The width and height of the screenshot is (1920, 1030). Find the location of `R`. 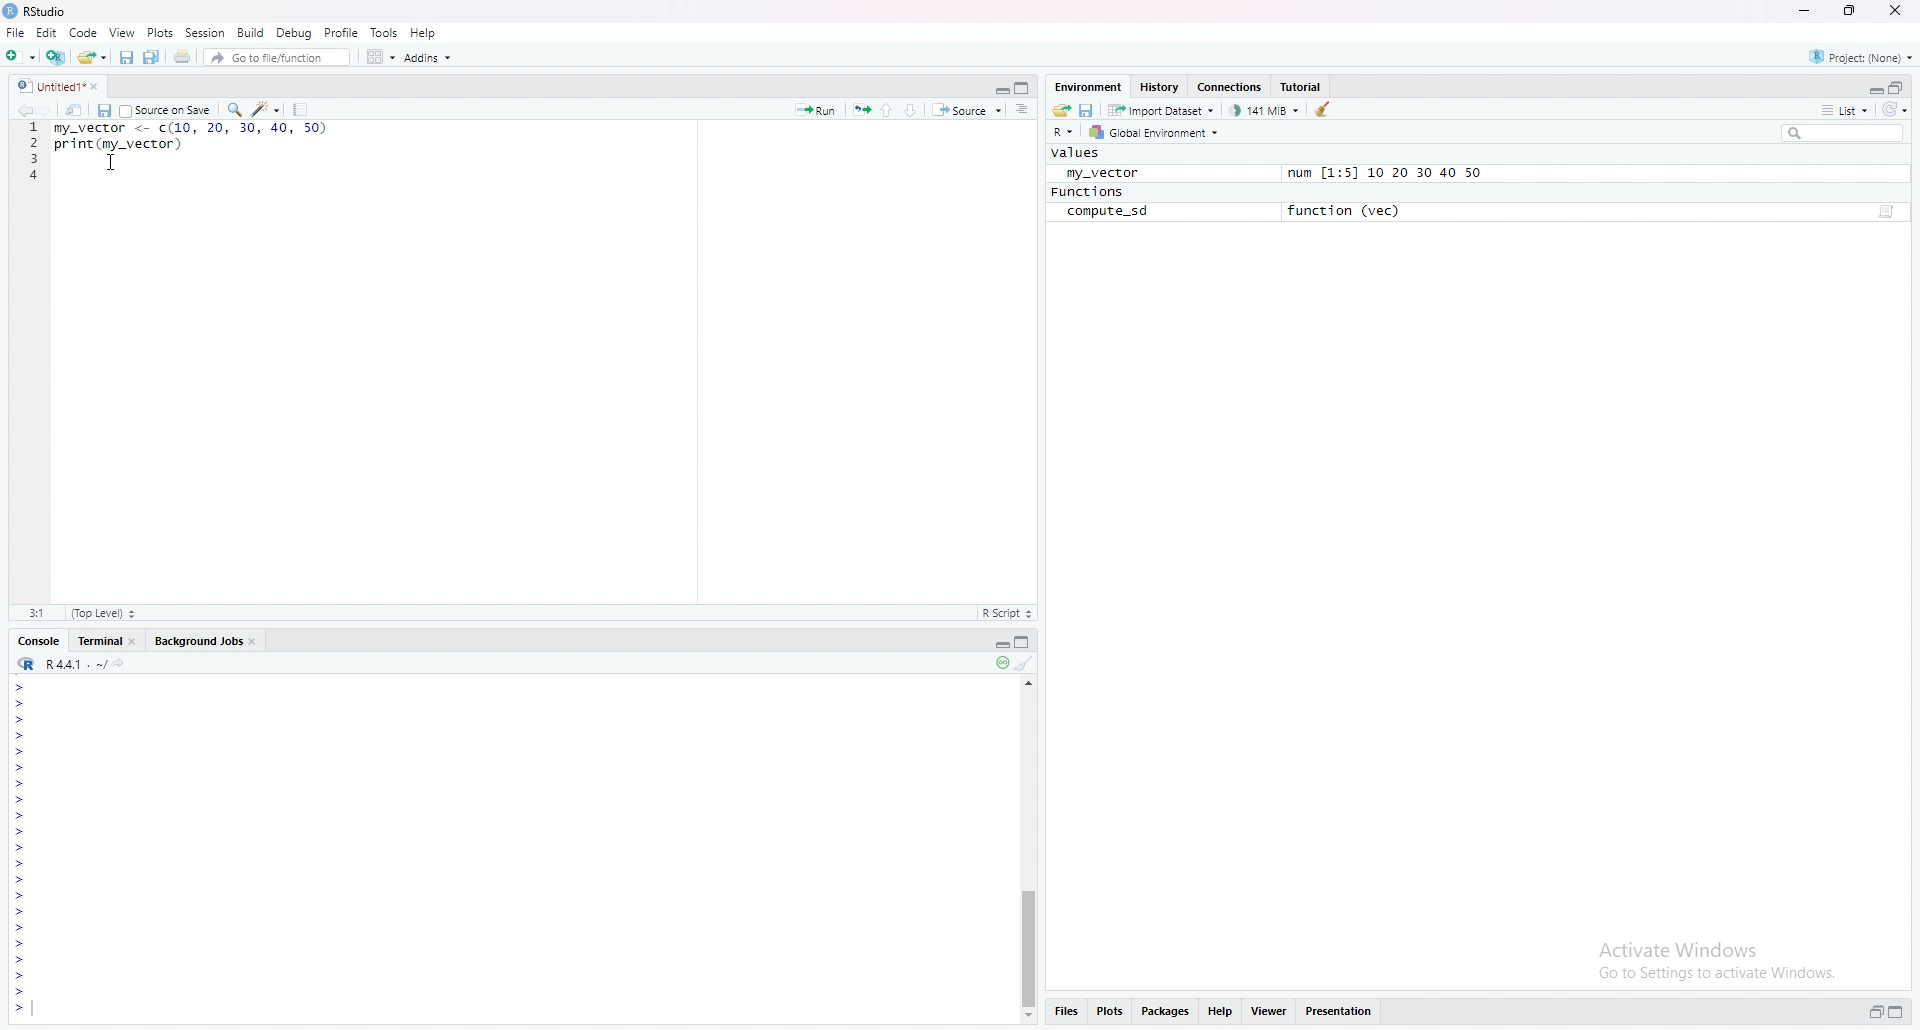

R is located at coordinates (1064, 133).